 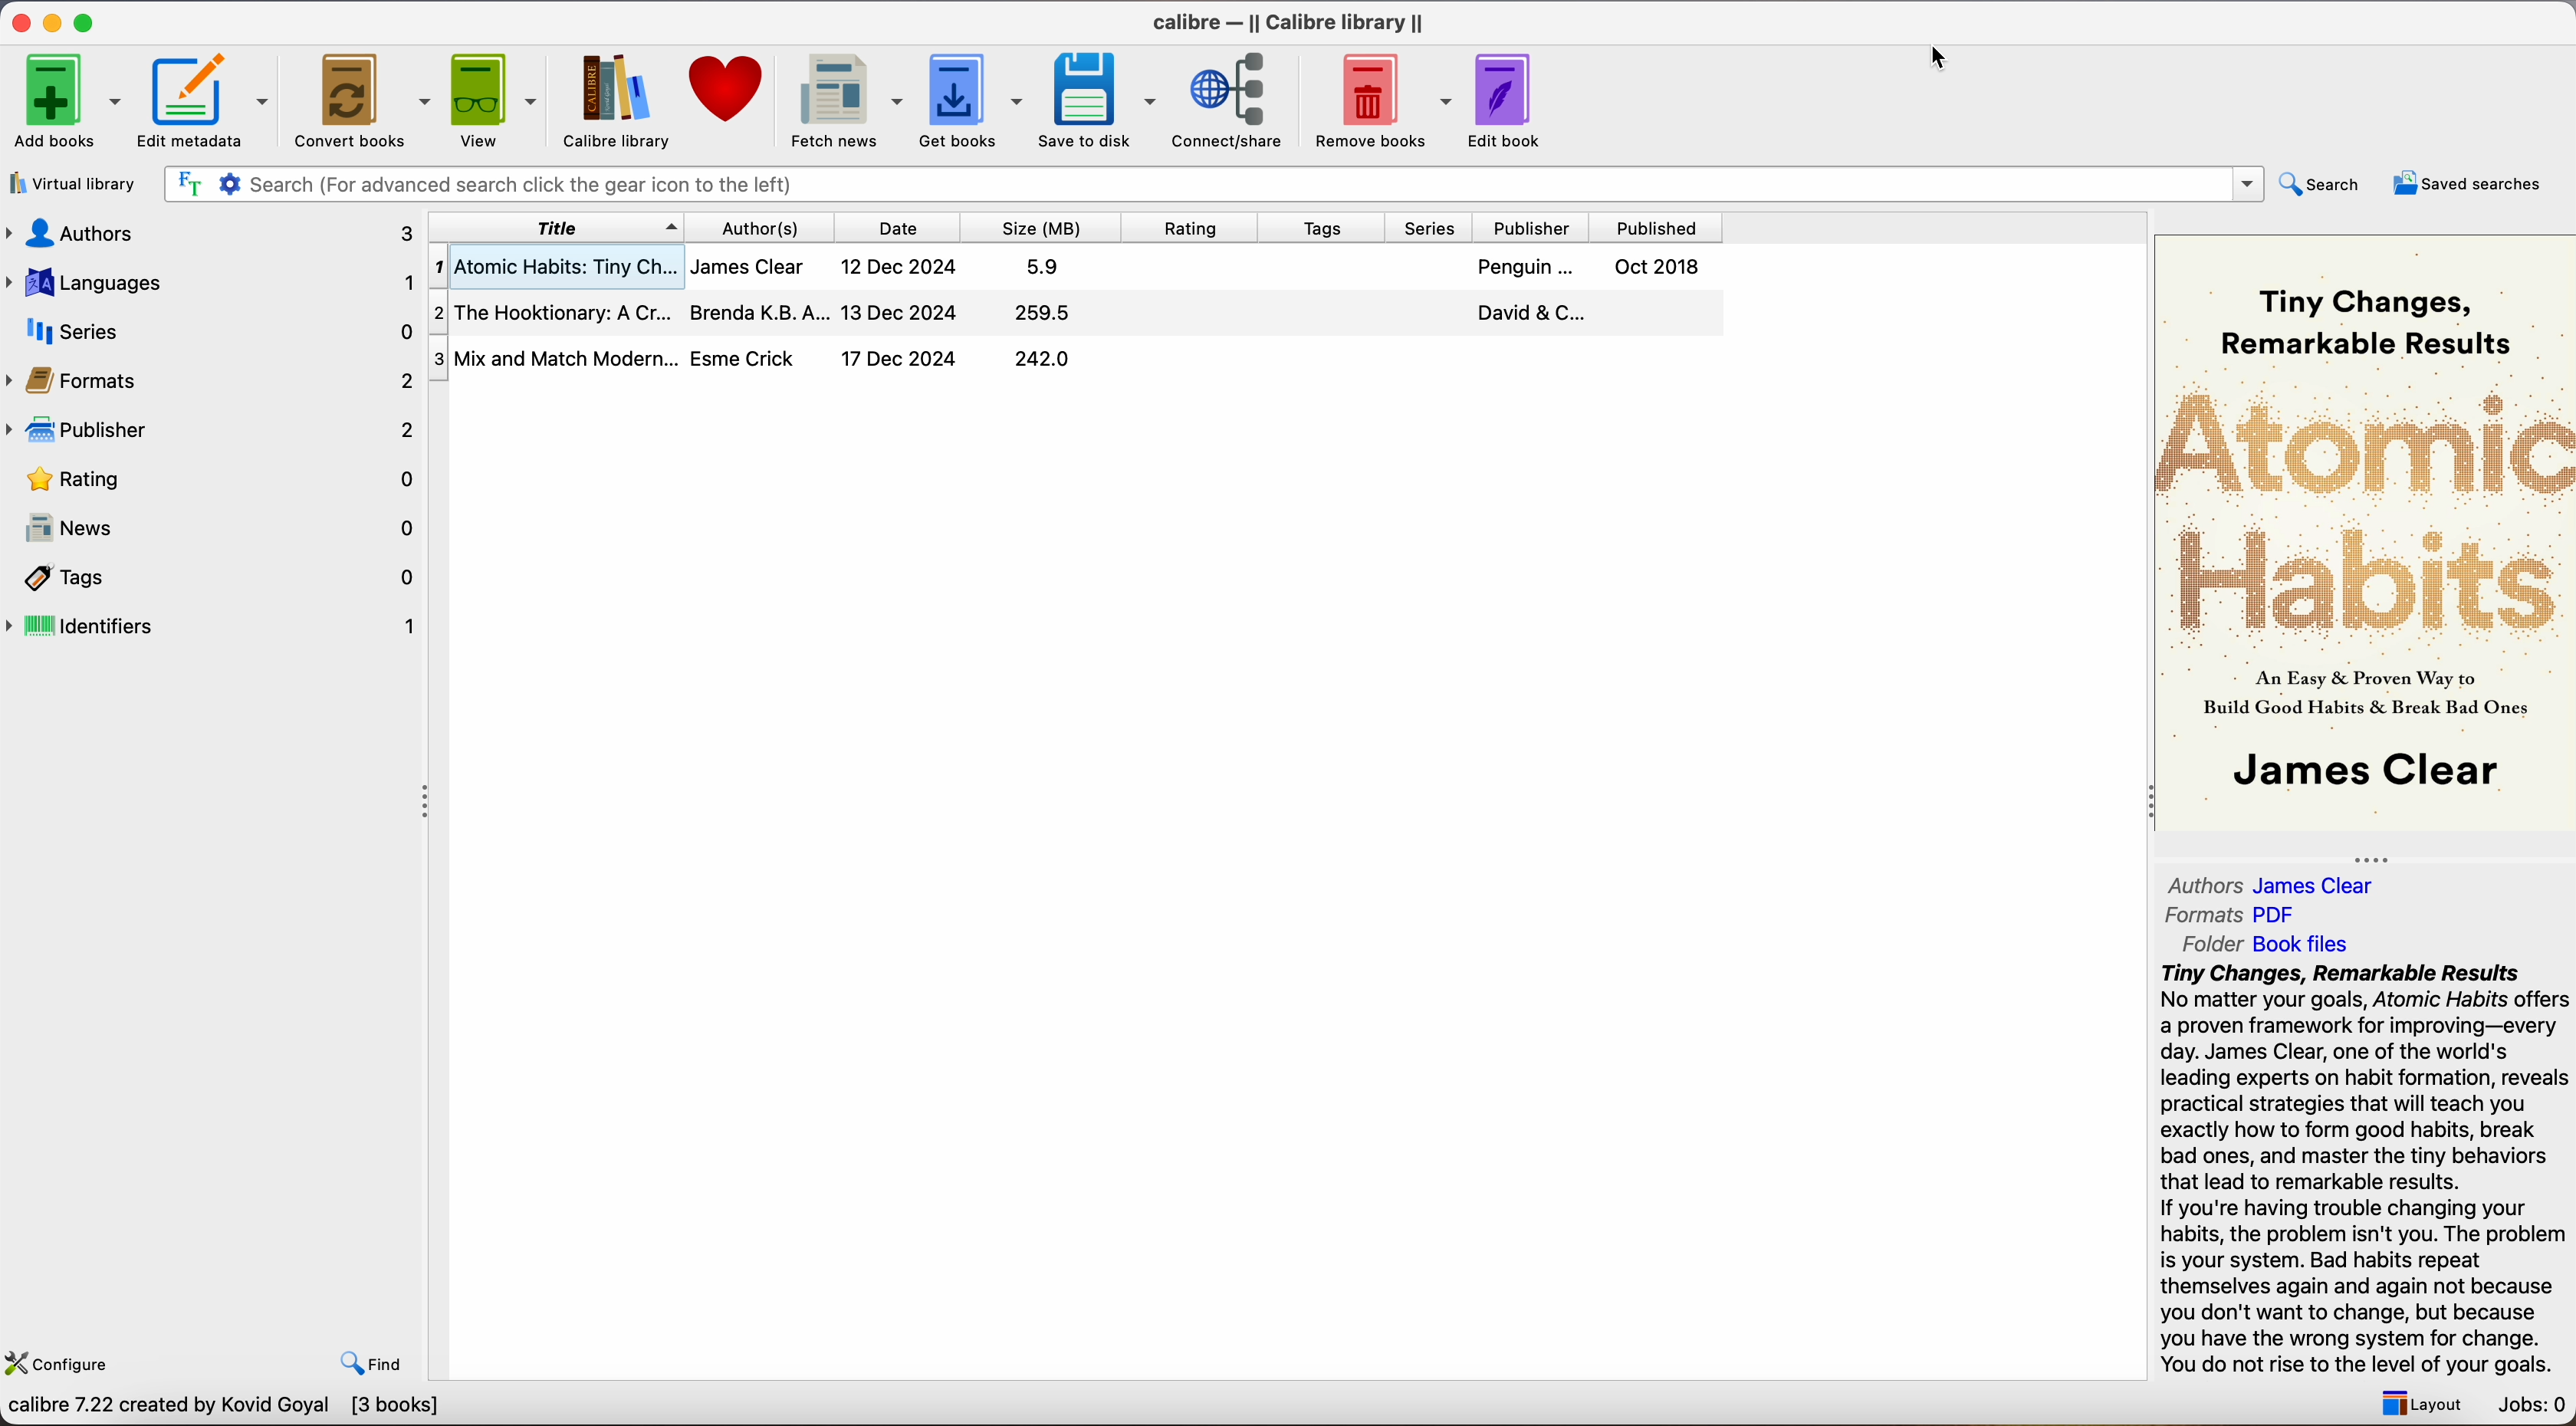 I want to click on edit metadata, so click(x=209, y=103).